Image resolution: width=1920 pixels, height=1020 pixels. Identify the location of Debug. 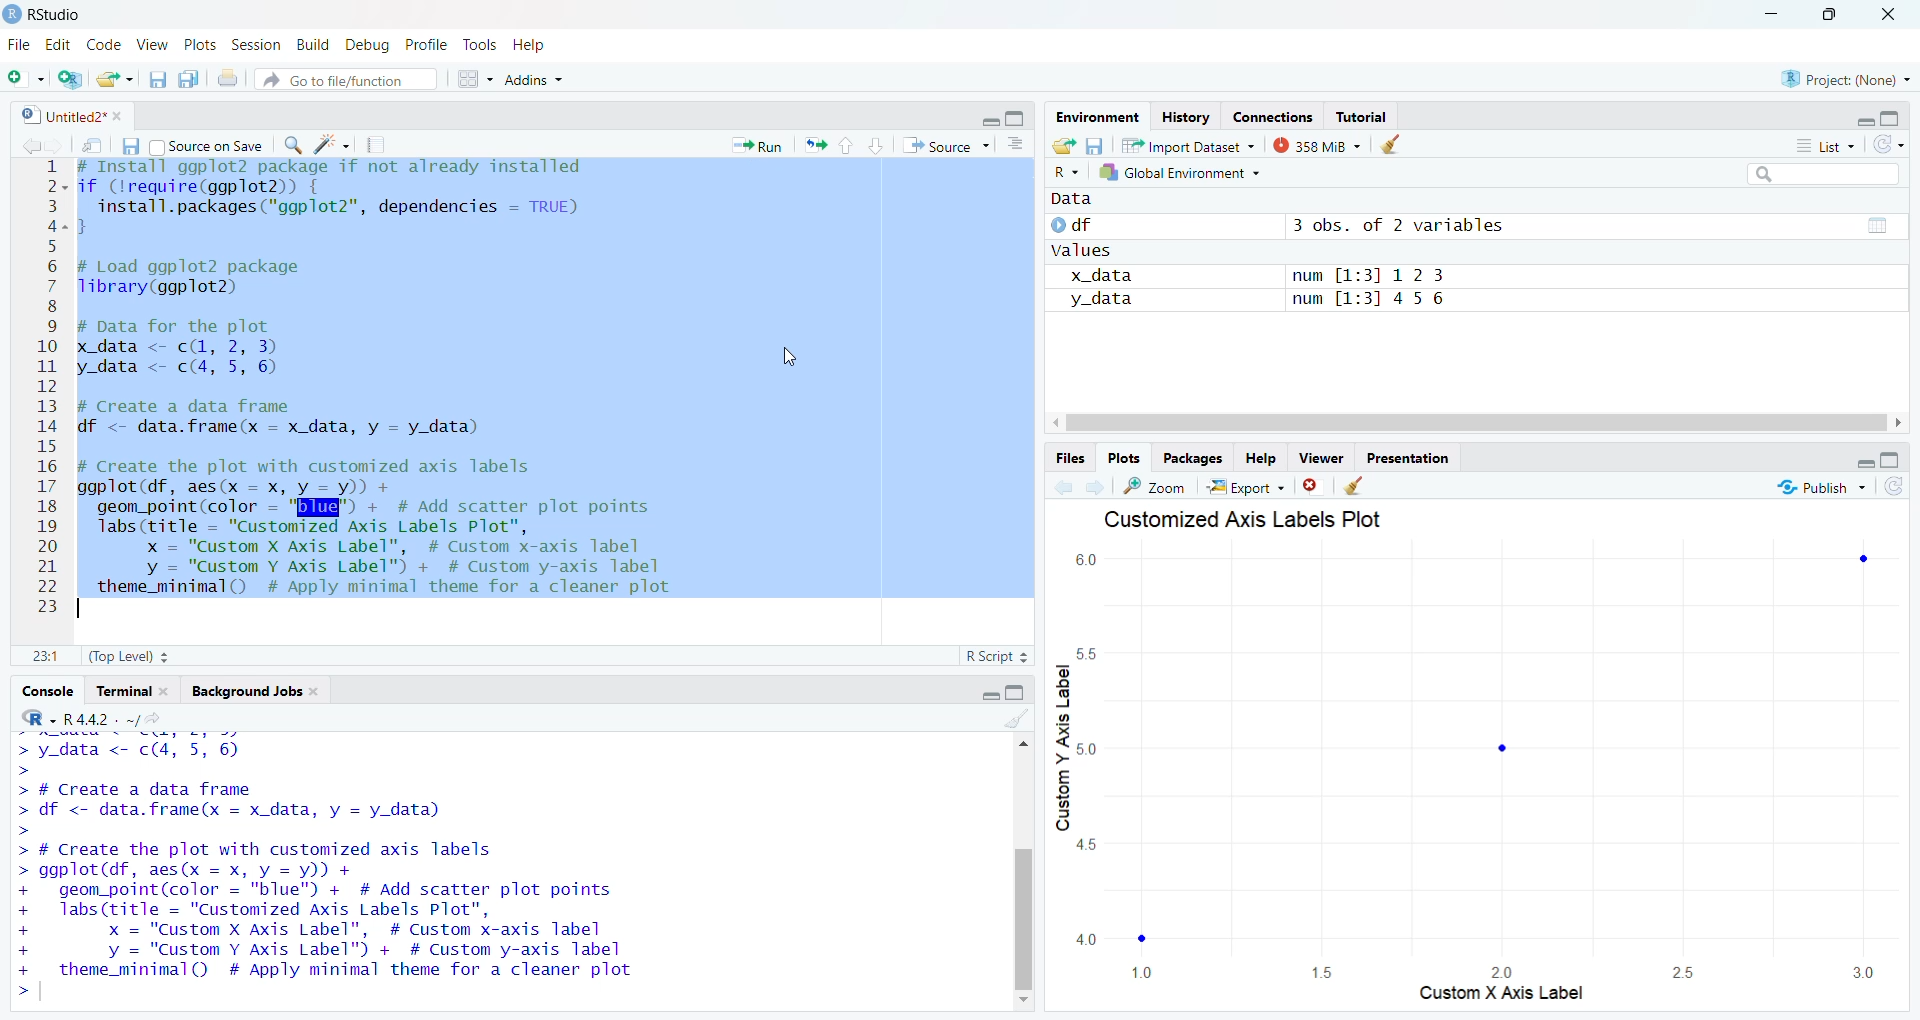
(369, 44).